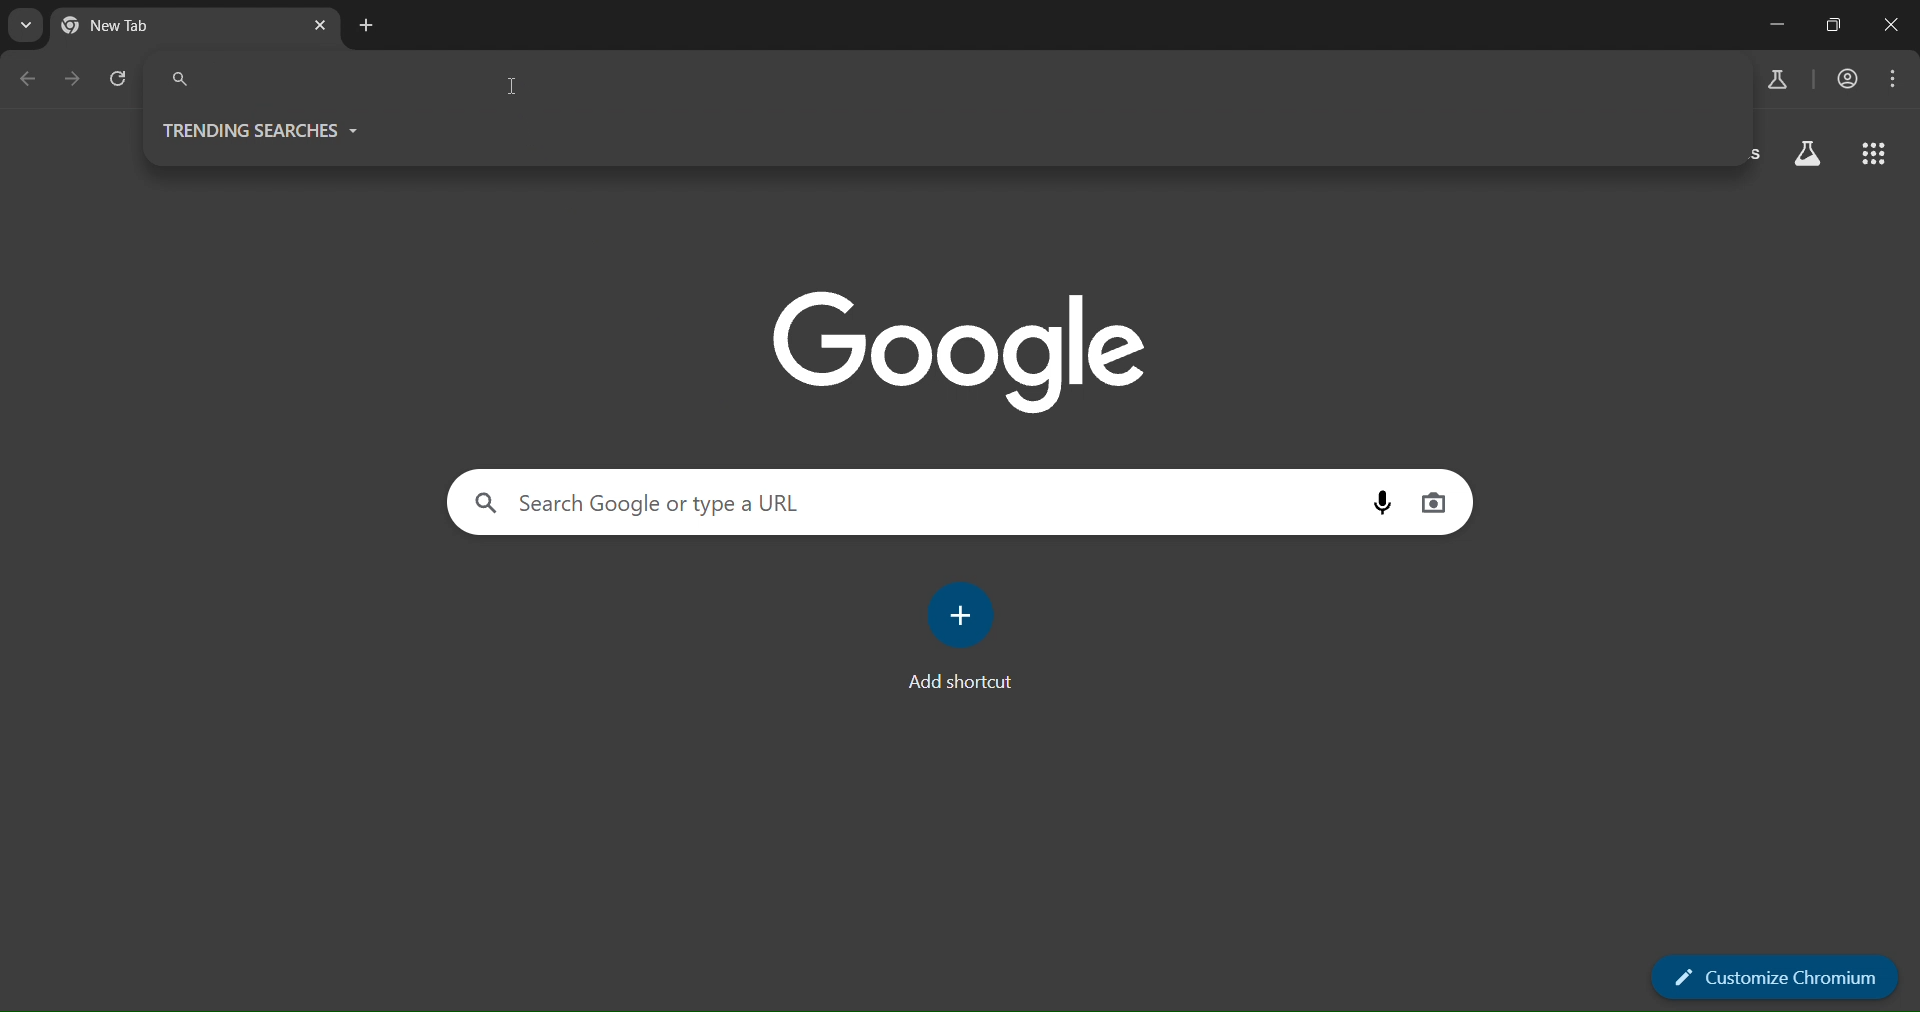 The height and width of the screenshot is (1012, 1920). Describe the element at coordinates (115, 79) in the screenshot. I see `reload page` at that location.